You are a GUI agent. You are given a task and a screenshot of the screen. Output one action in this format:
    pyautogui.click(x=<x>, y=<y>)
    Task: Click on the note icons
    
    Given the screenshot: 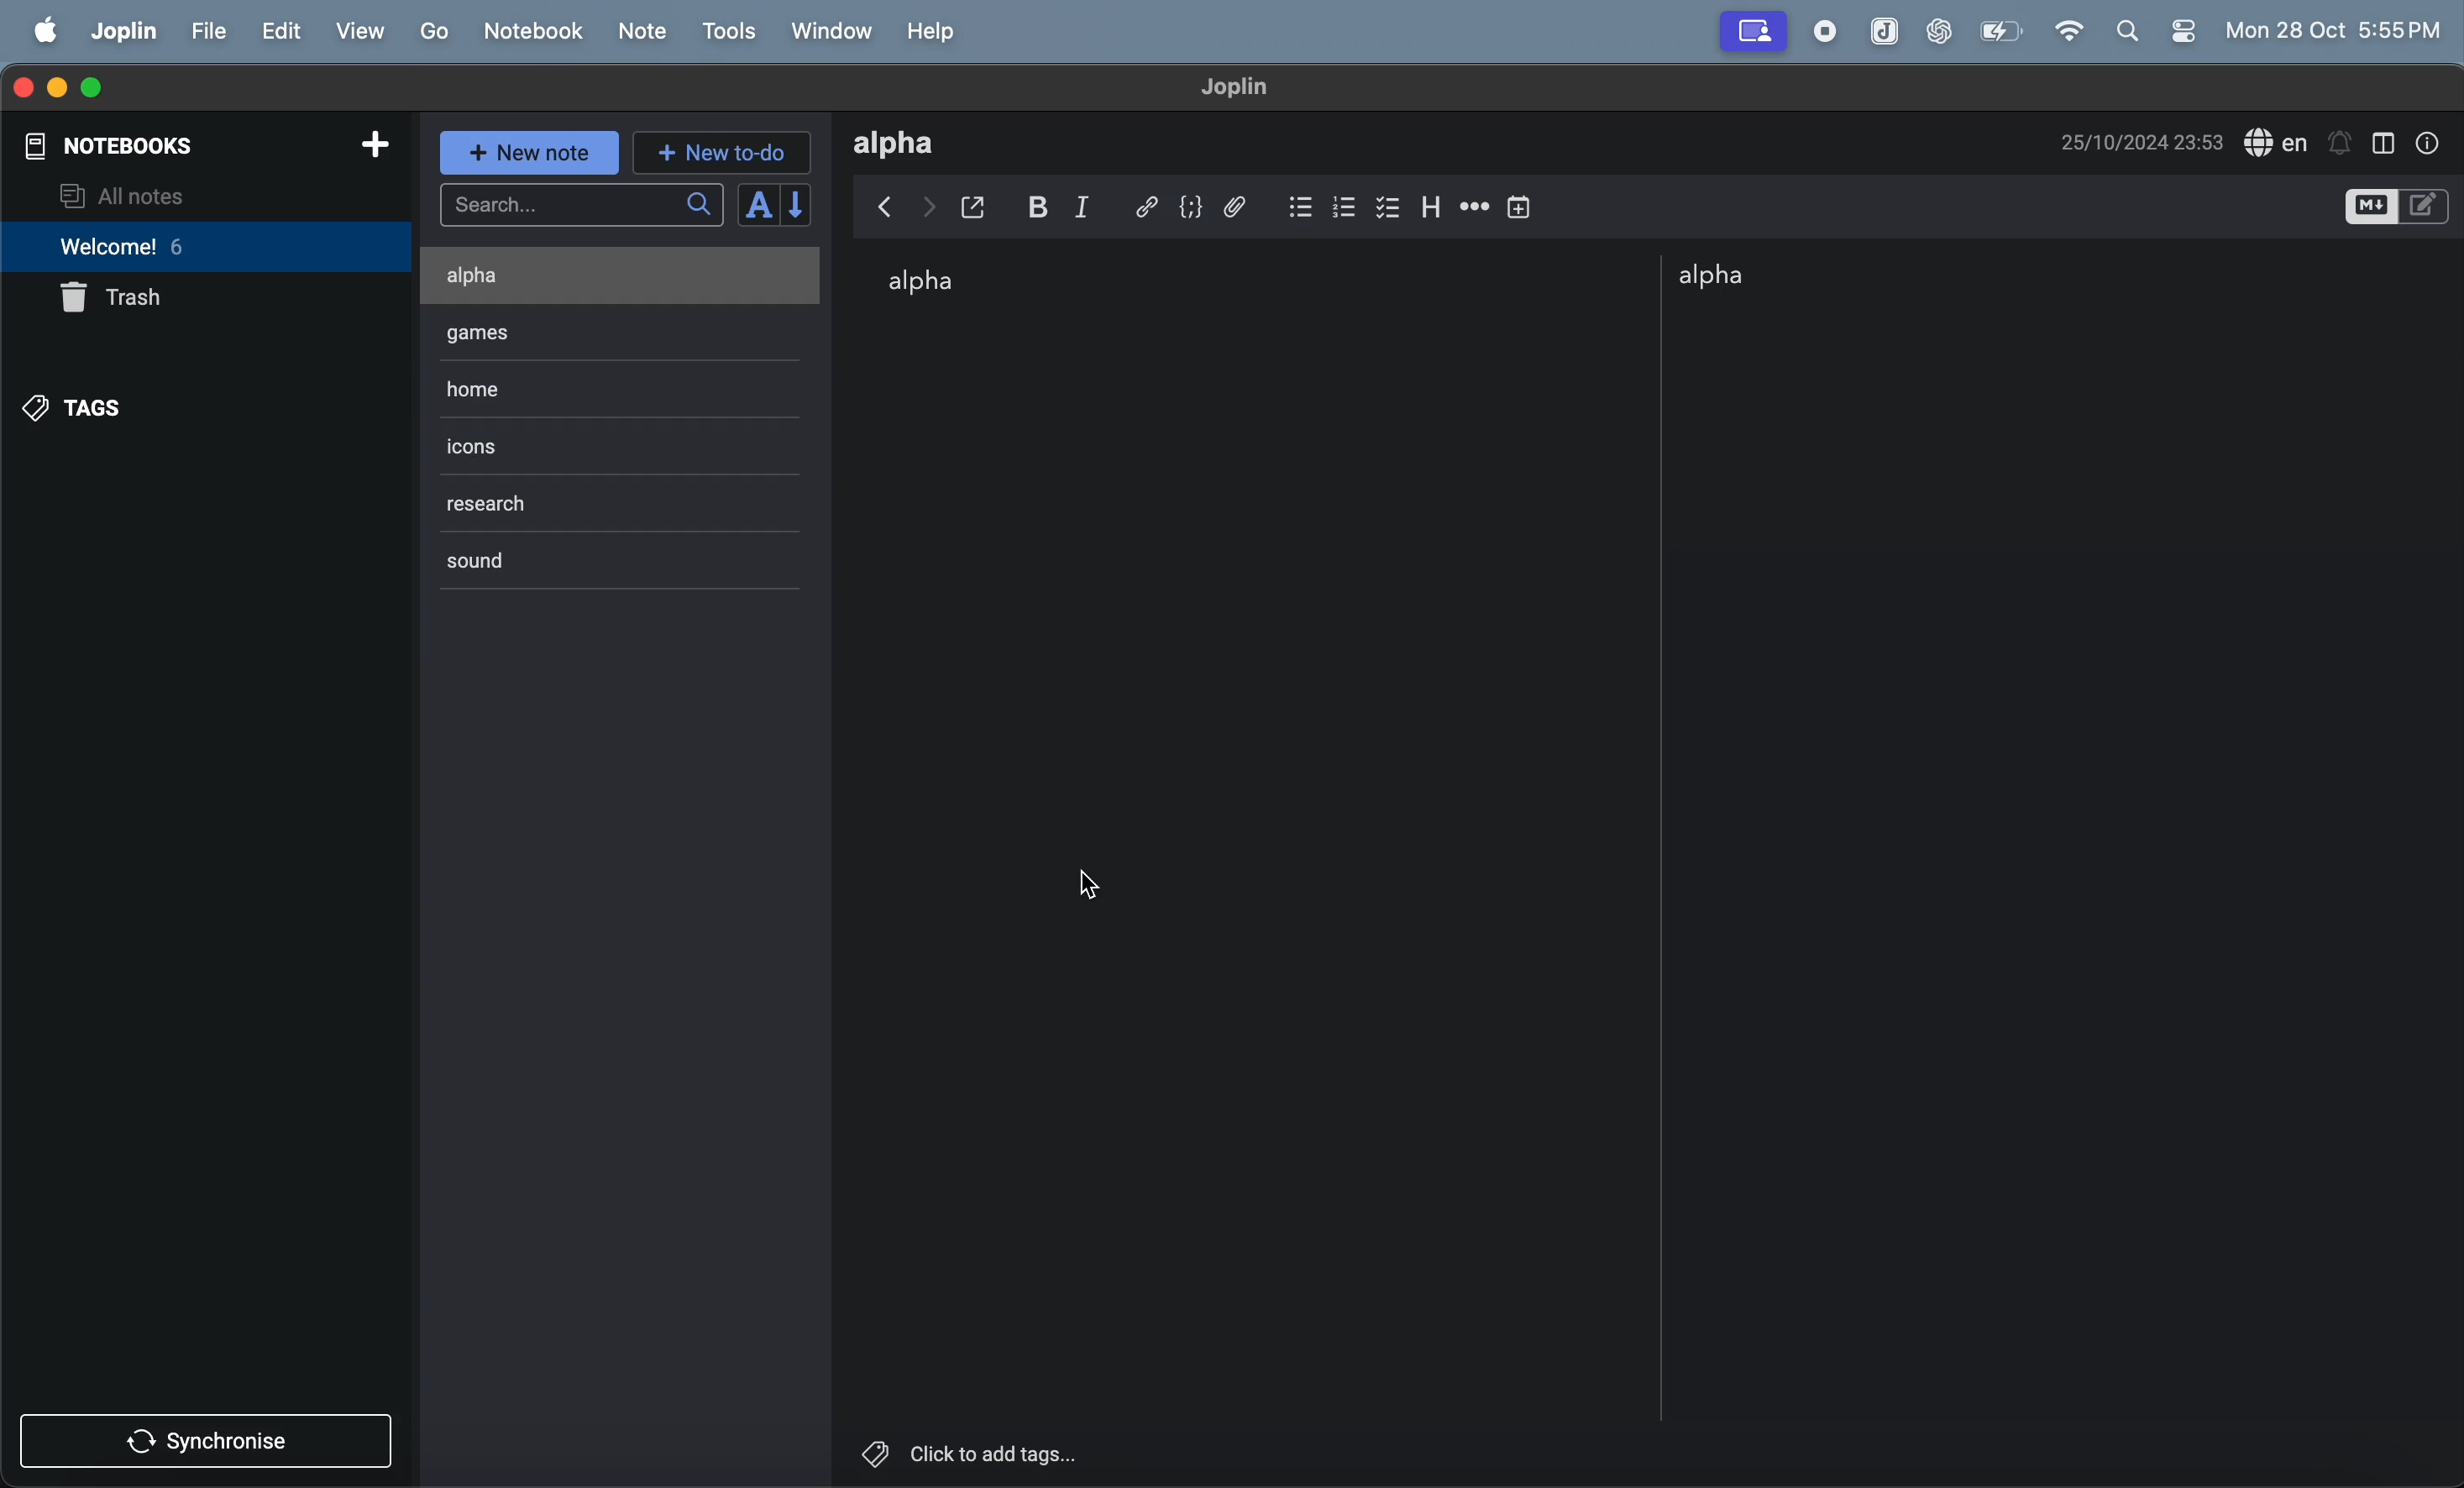 What is the action you would take?
    pyautogui.click(x=501, y=441)
    